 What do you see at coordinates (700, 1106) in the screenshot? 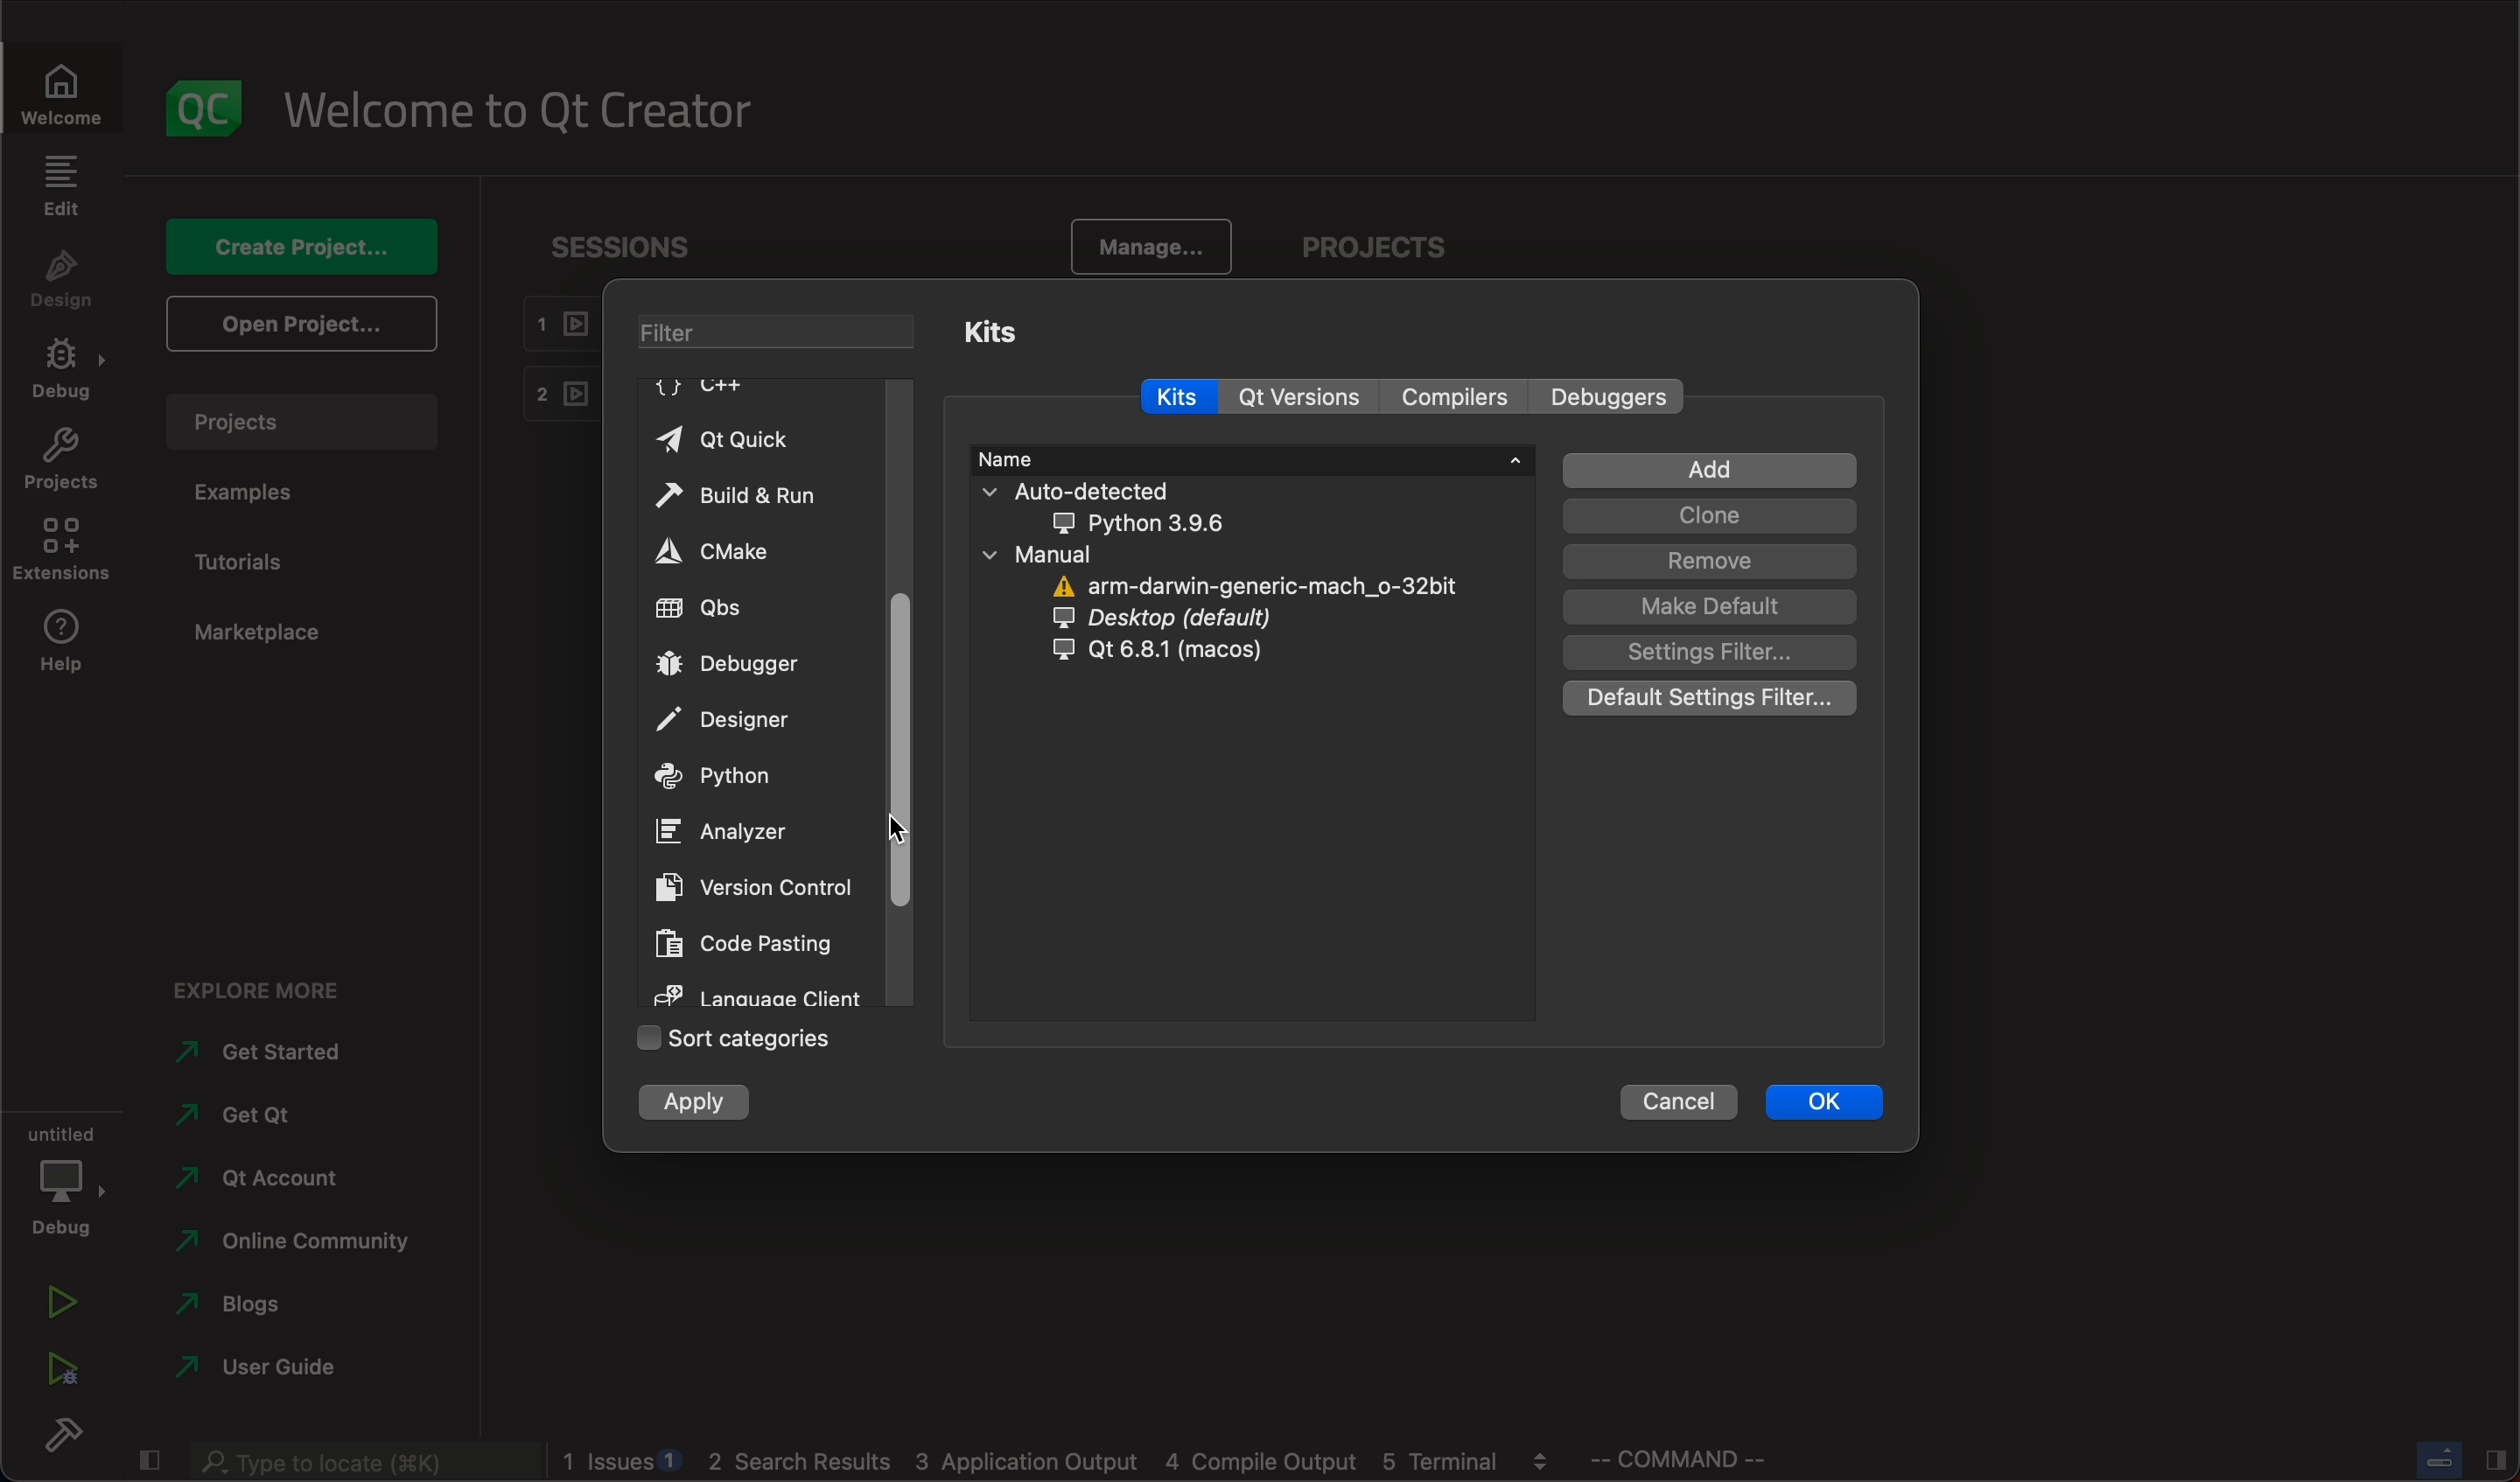
I see `apply` at bounding box center [700, 1106].